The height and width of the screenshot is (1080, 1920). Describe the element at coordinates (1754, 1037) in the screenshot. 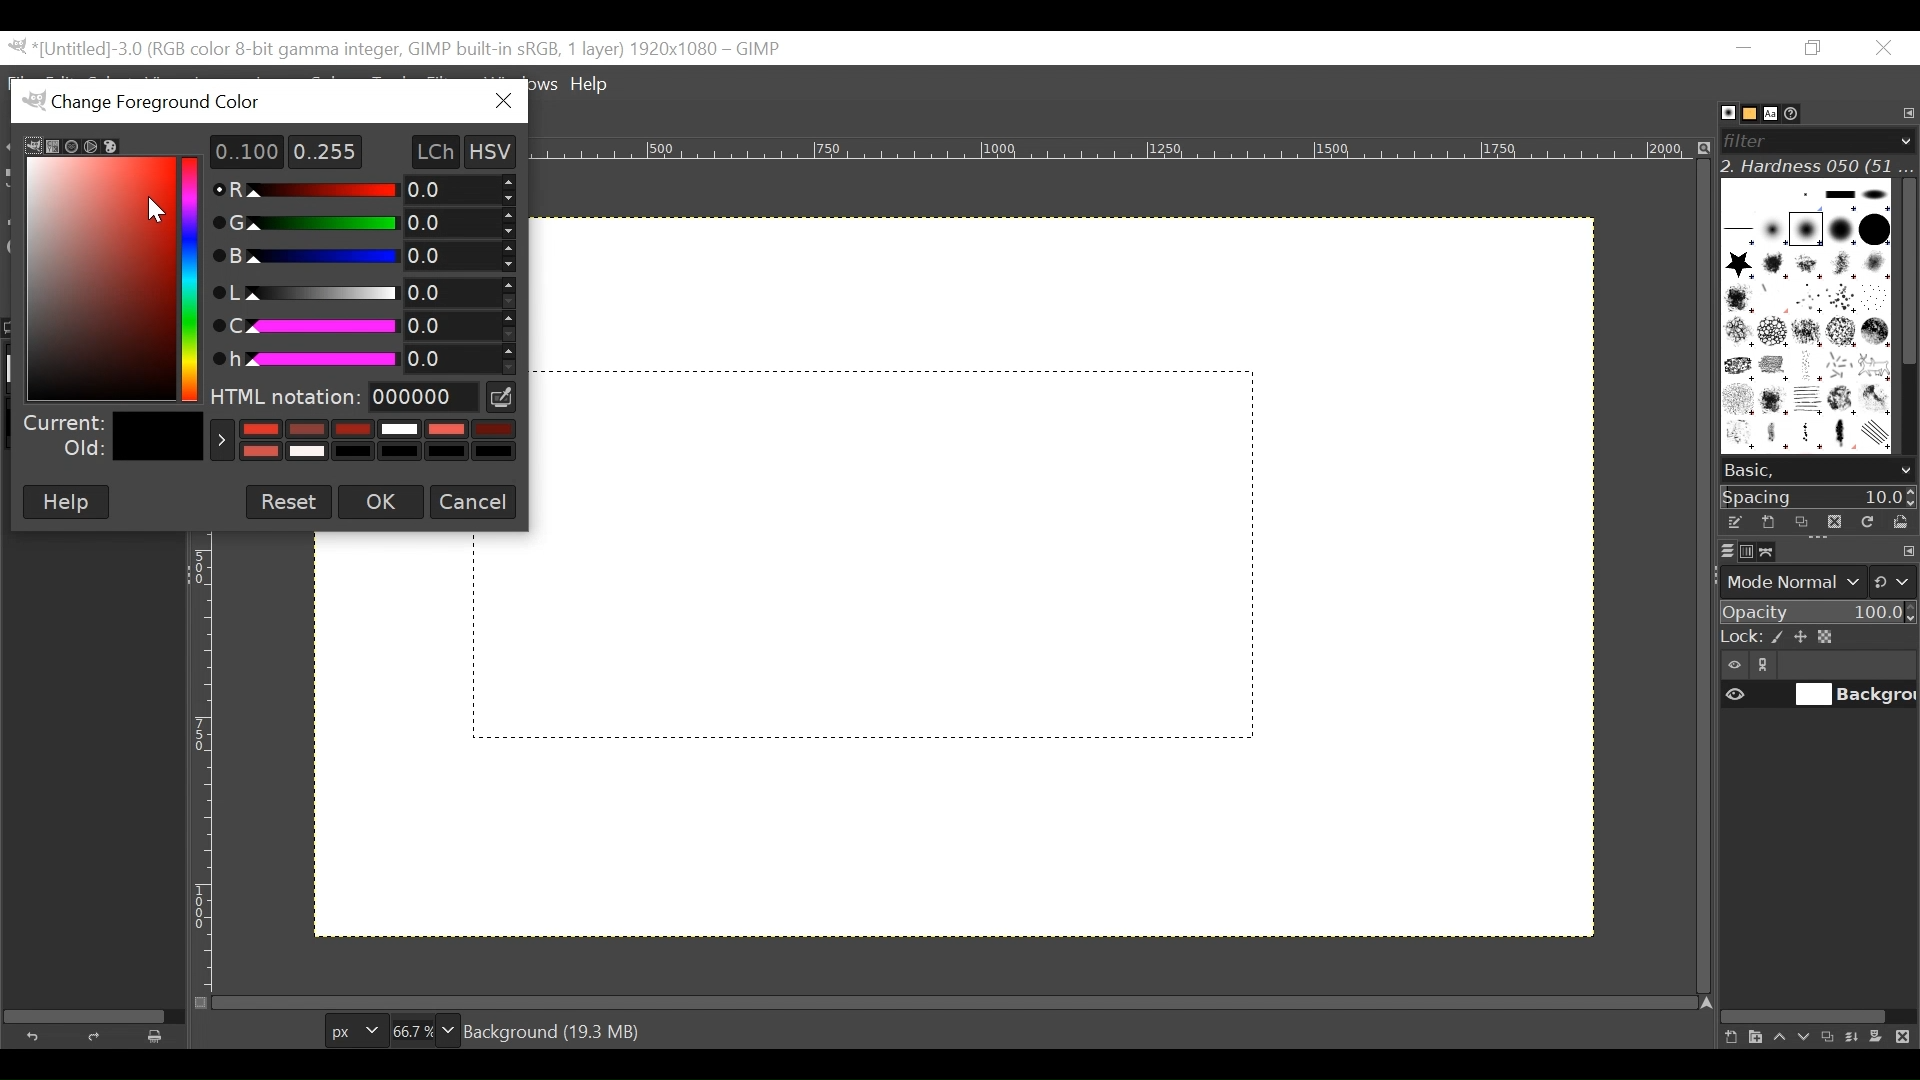

I see `Create a new layer` at that location.